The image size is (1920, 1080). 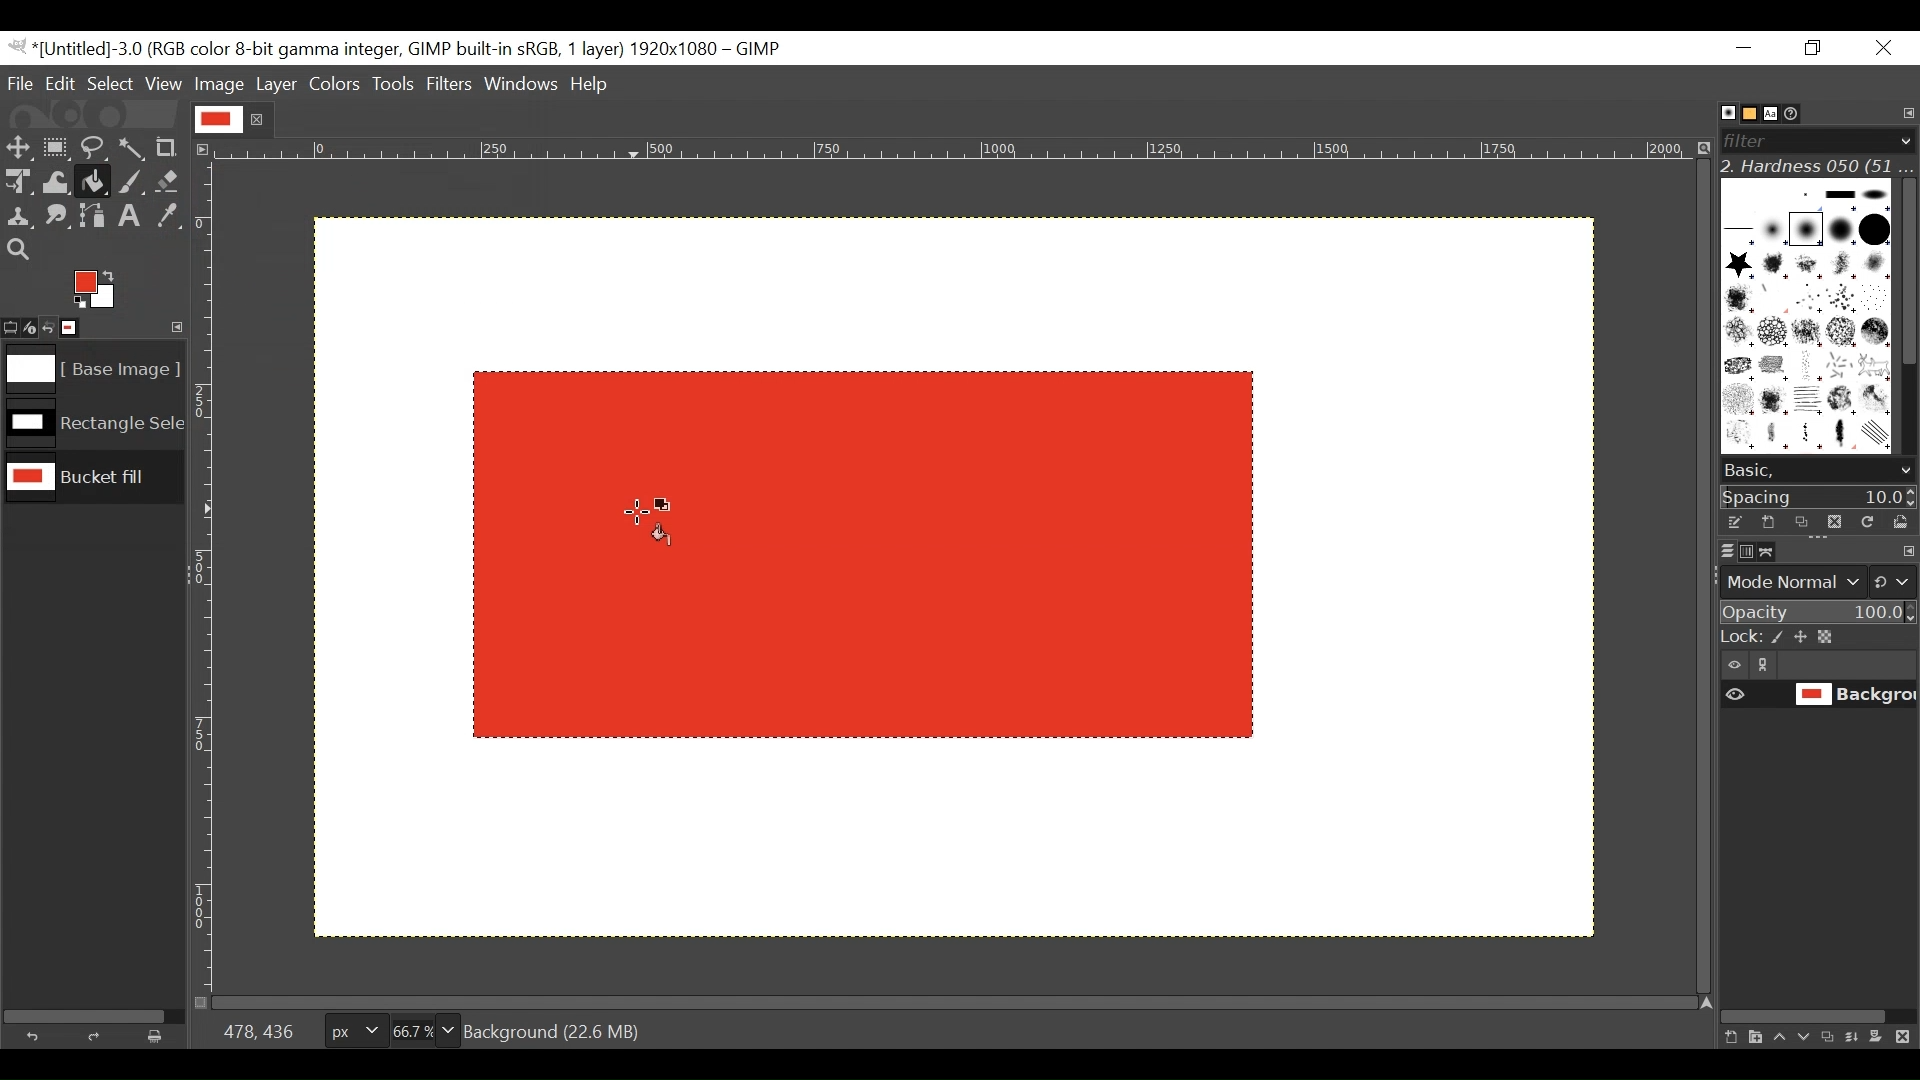 I want to click on Image, so click(x=219, y=85).